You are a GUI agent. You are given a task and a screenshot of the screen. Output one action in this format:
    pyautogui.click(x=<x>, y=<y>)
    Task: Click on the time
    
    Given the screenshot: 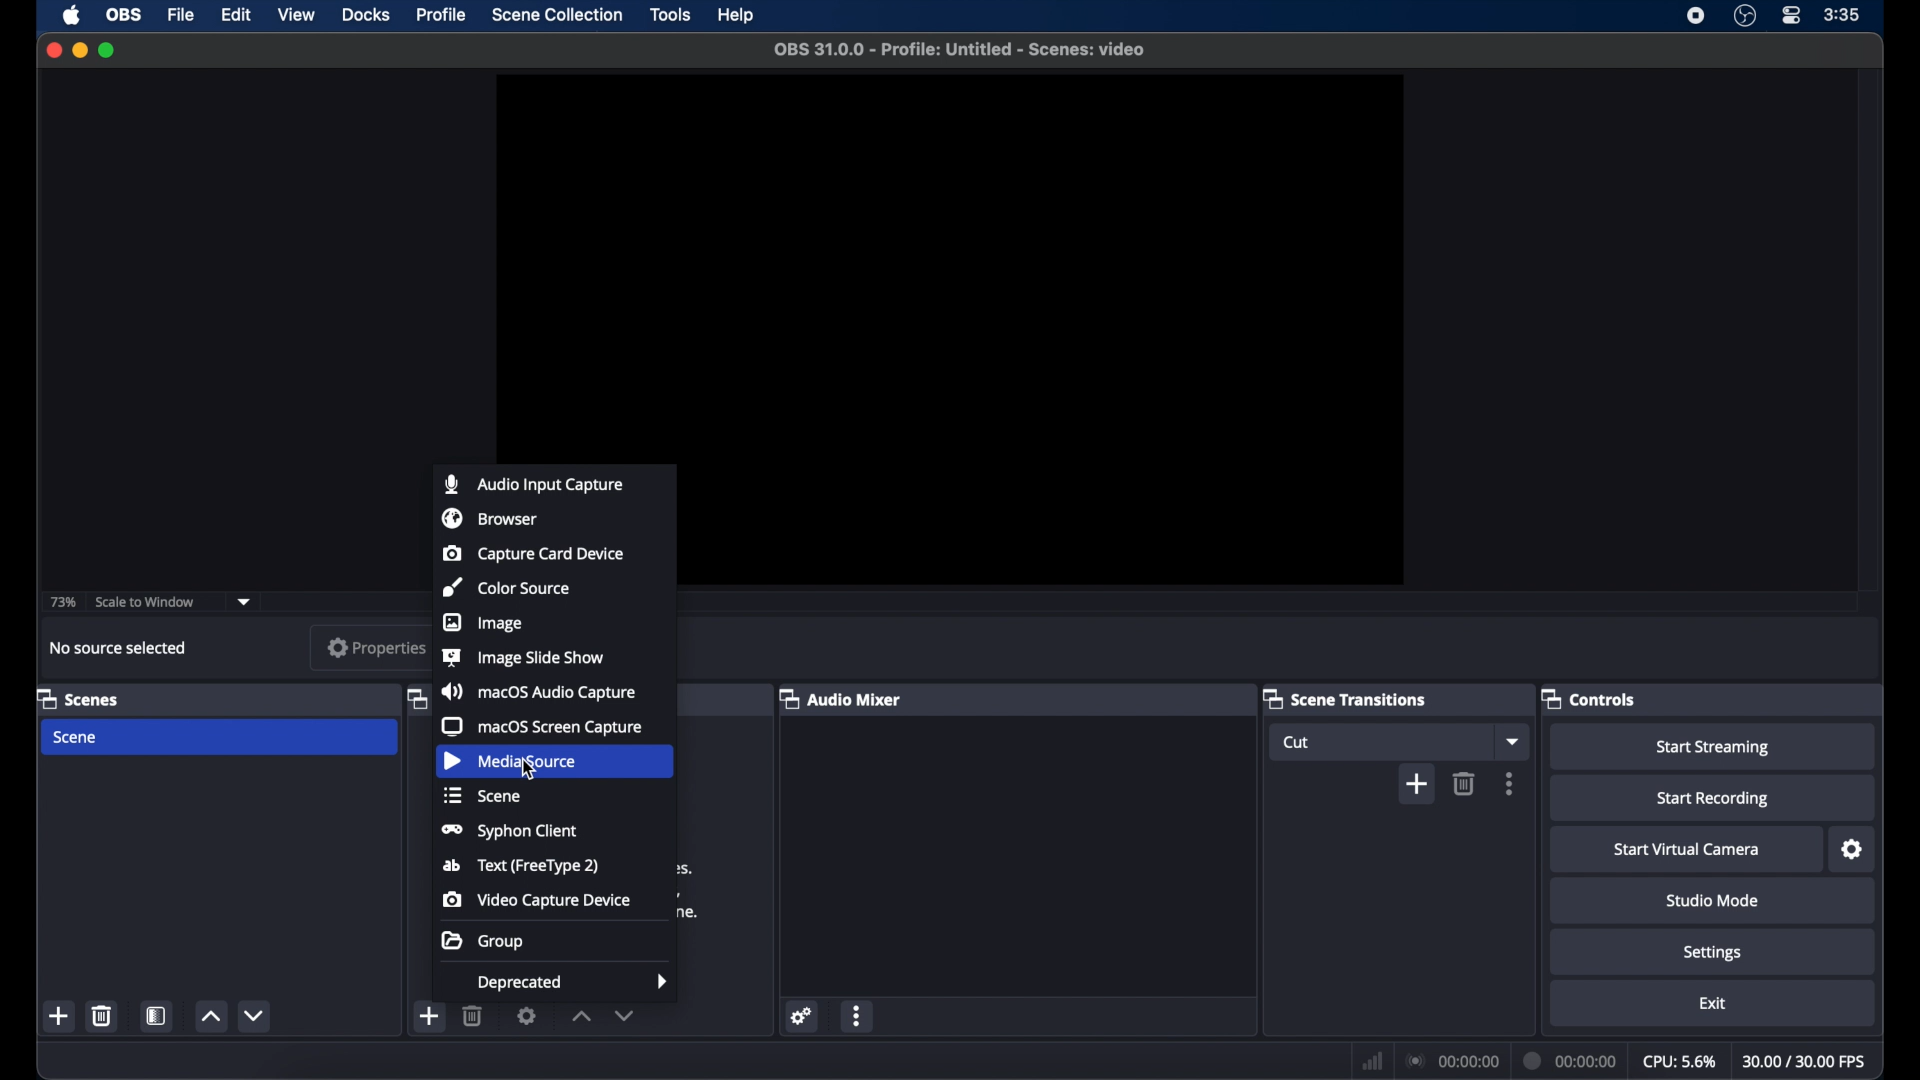 What is the action you would take?
    pyautogui.click(x=1842, y=15)
    